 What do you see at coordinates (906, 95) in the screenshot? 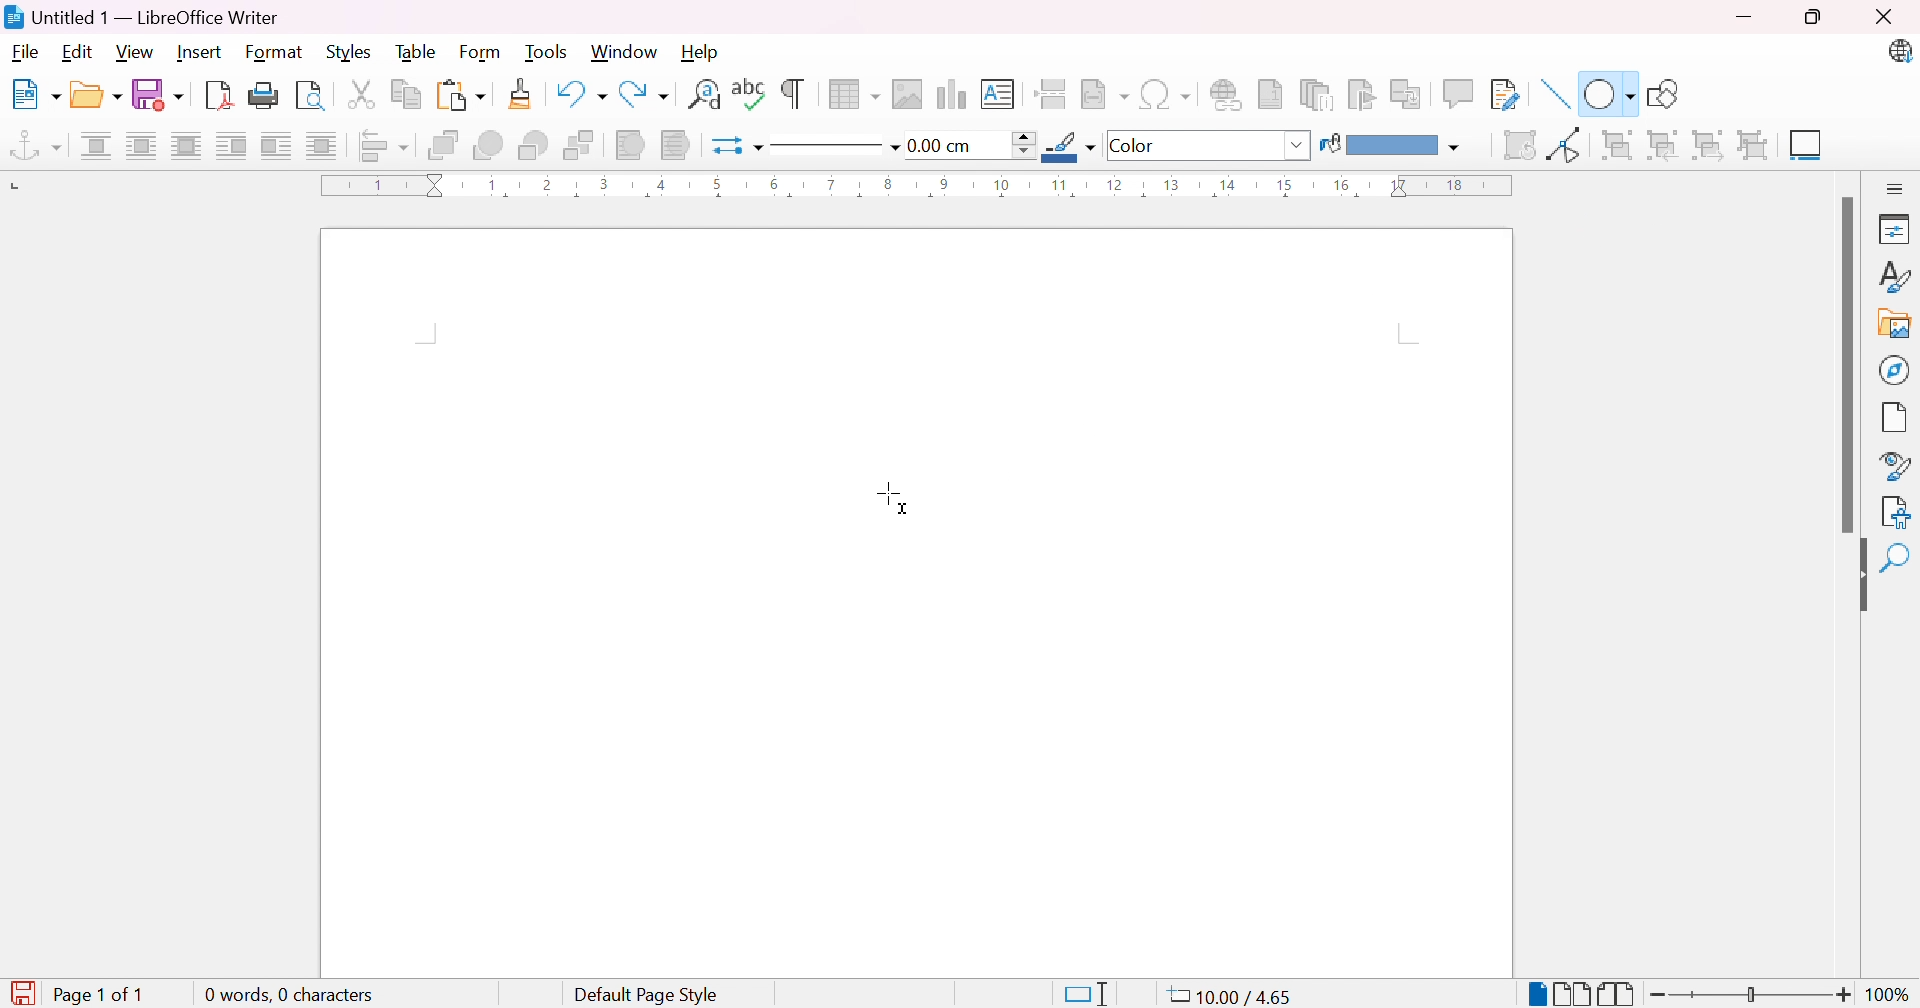
I see `Insert image` at bounding box center [906, 95].